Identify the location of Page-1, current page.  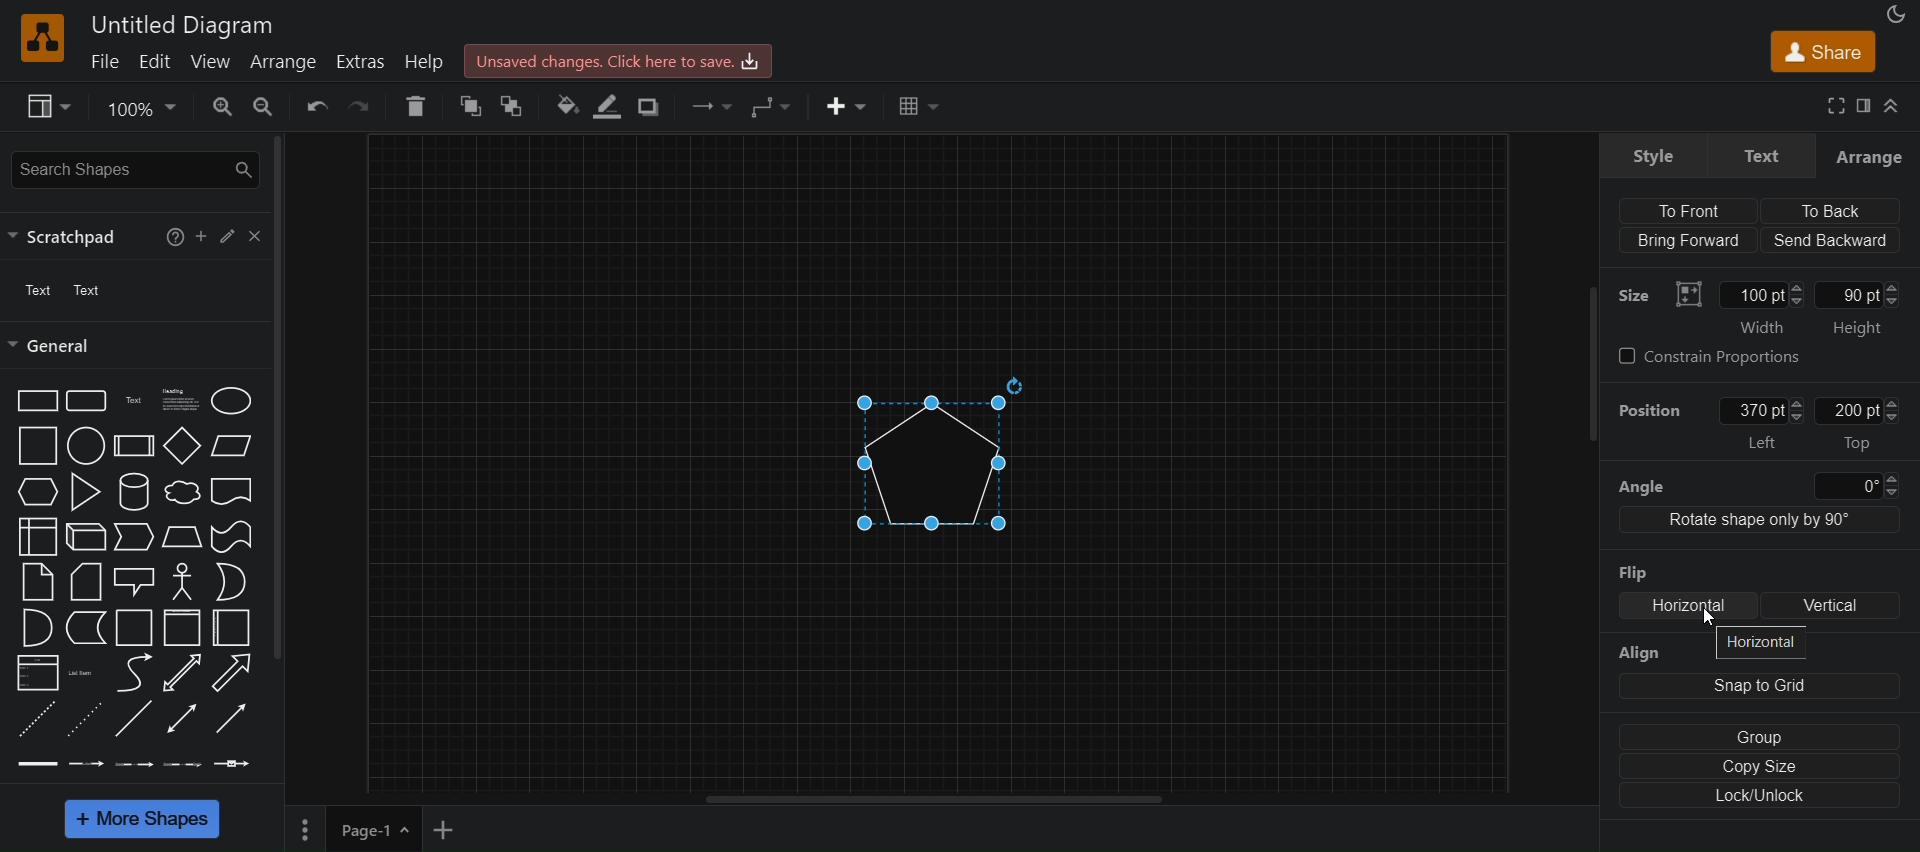
(358, 829).